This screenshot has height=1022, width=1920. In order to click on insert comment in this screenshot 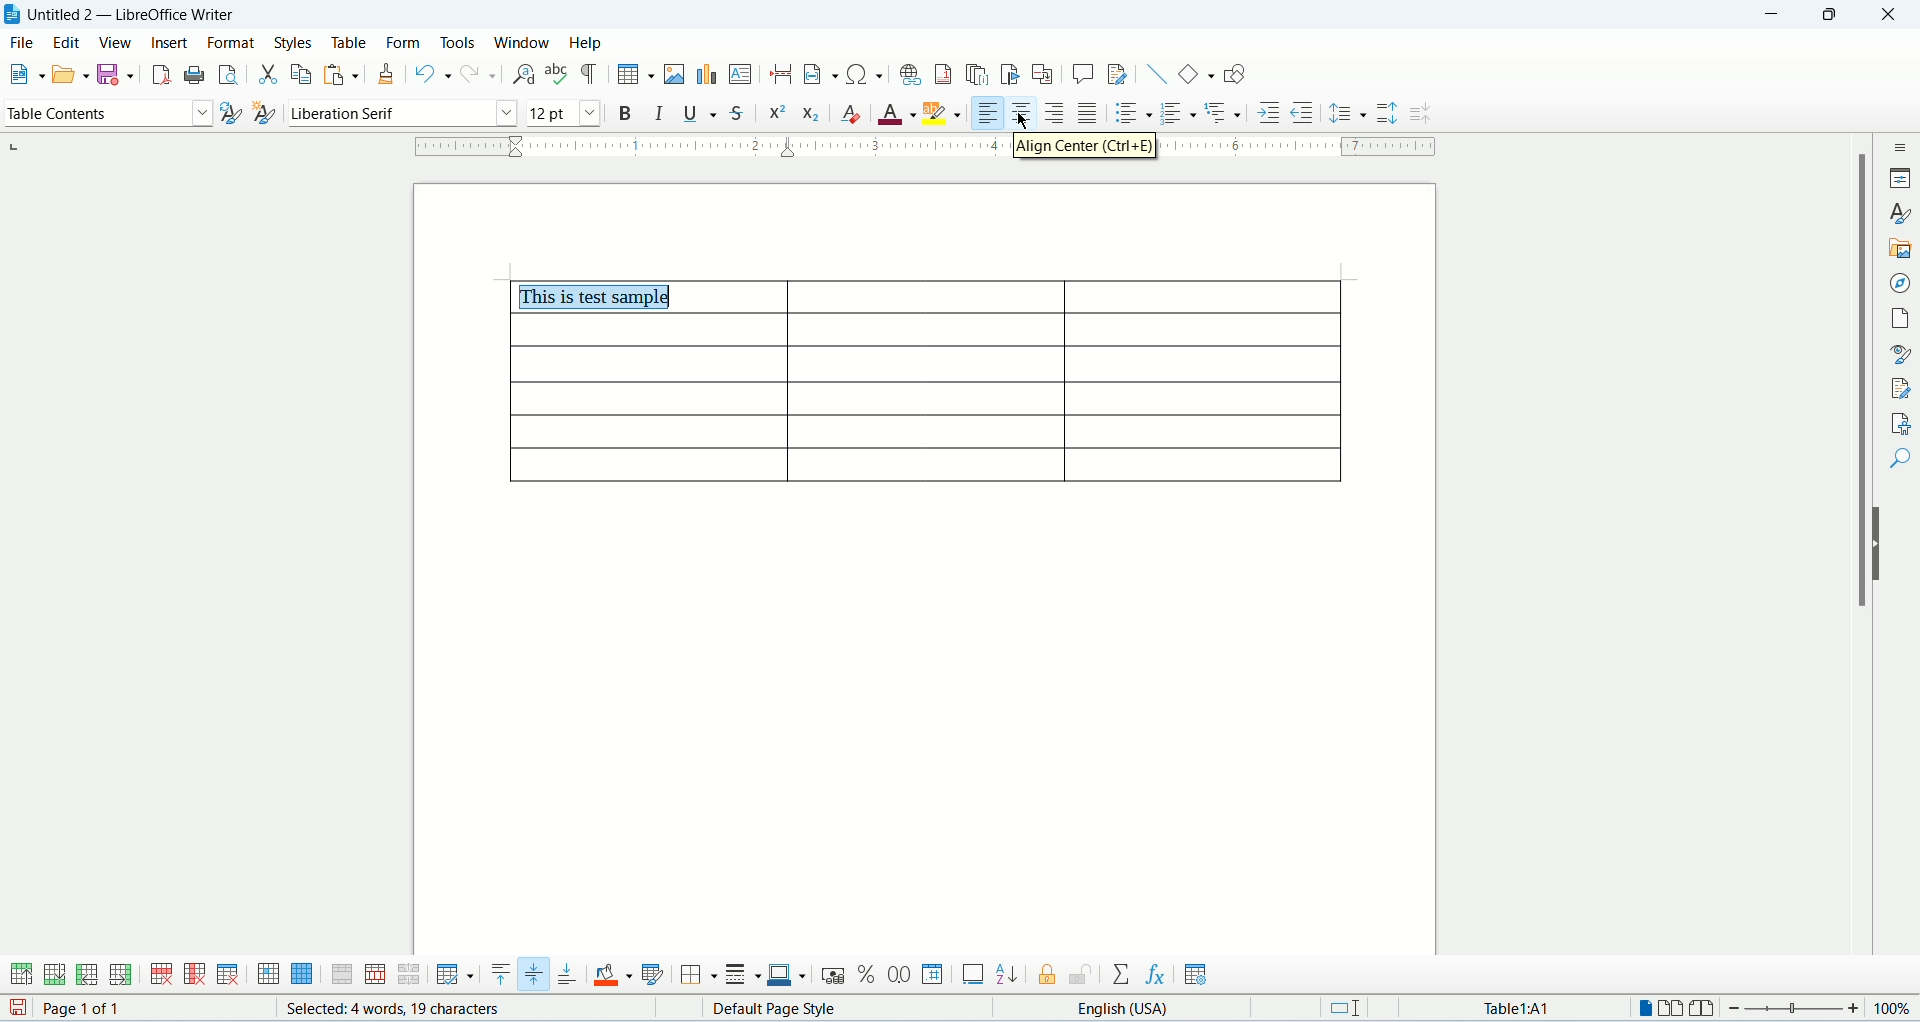, I will do `click(1081, 76)`.